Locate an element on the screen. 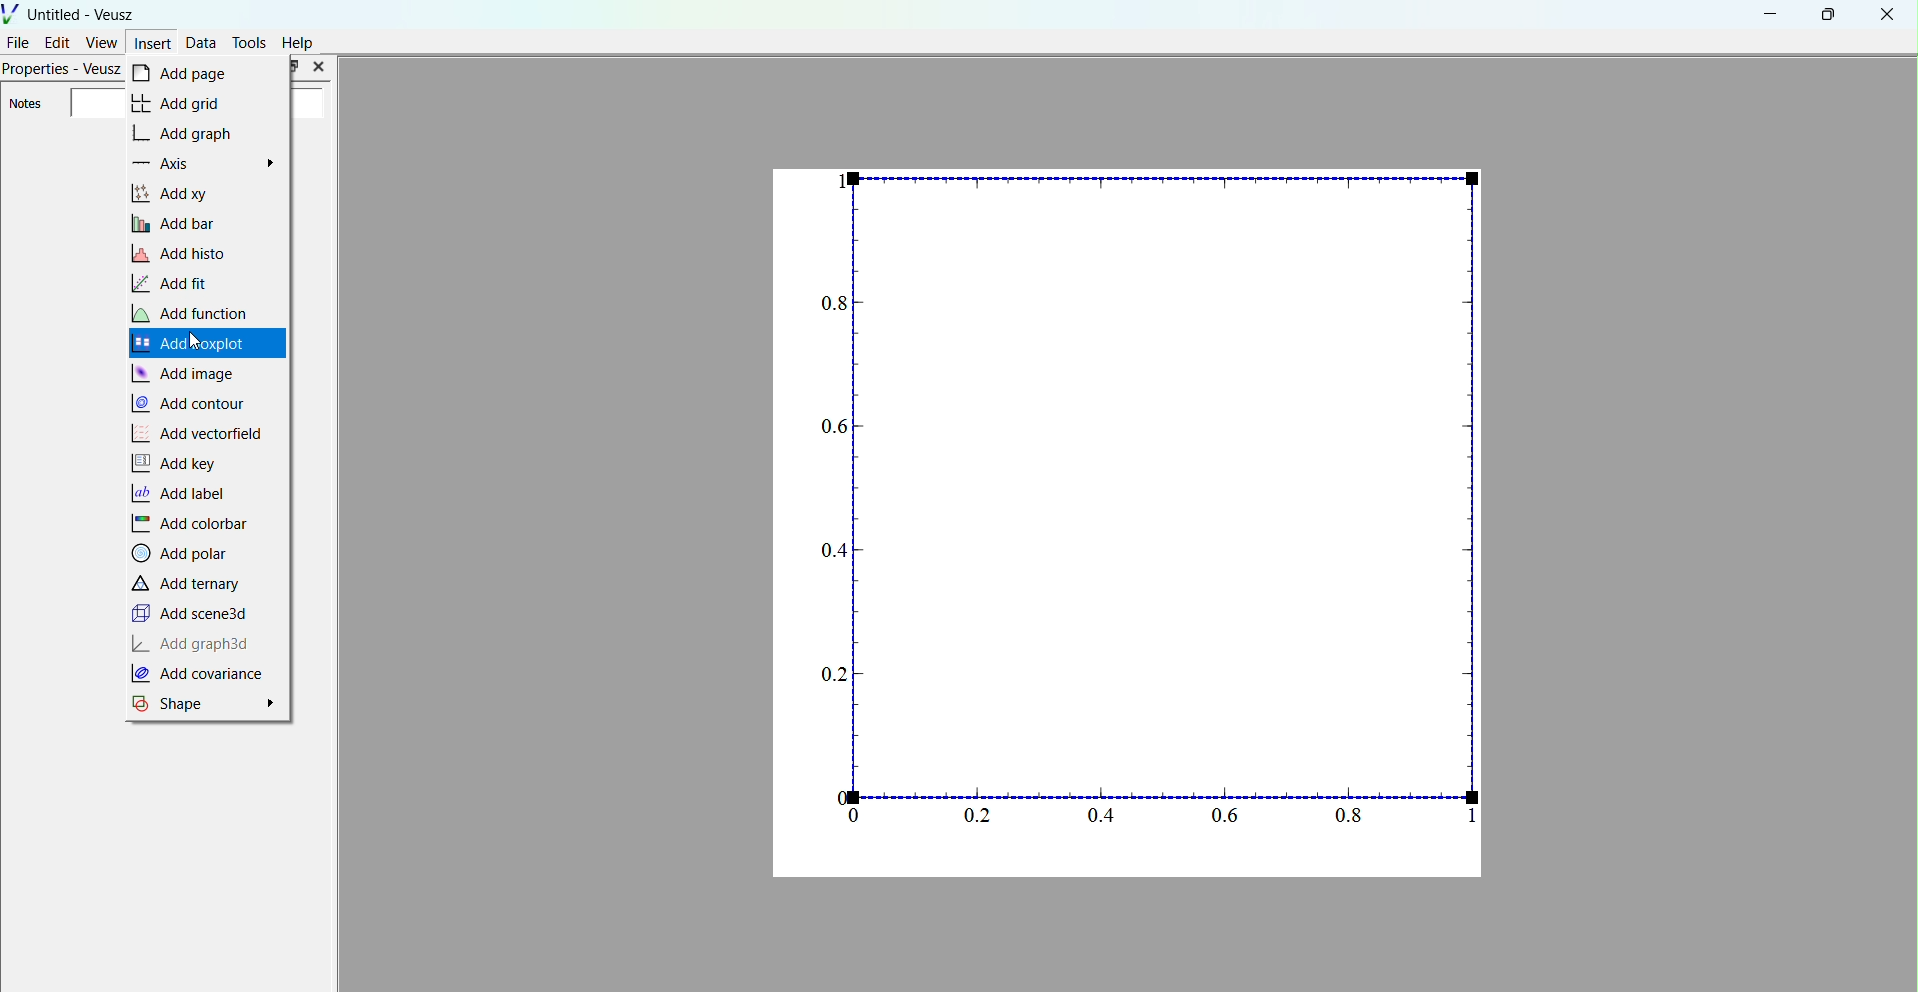 This screenshot has height=992, width=1918. Edit is located at coordinates (58, 42).